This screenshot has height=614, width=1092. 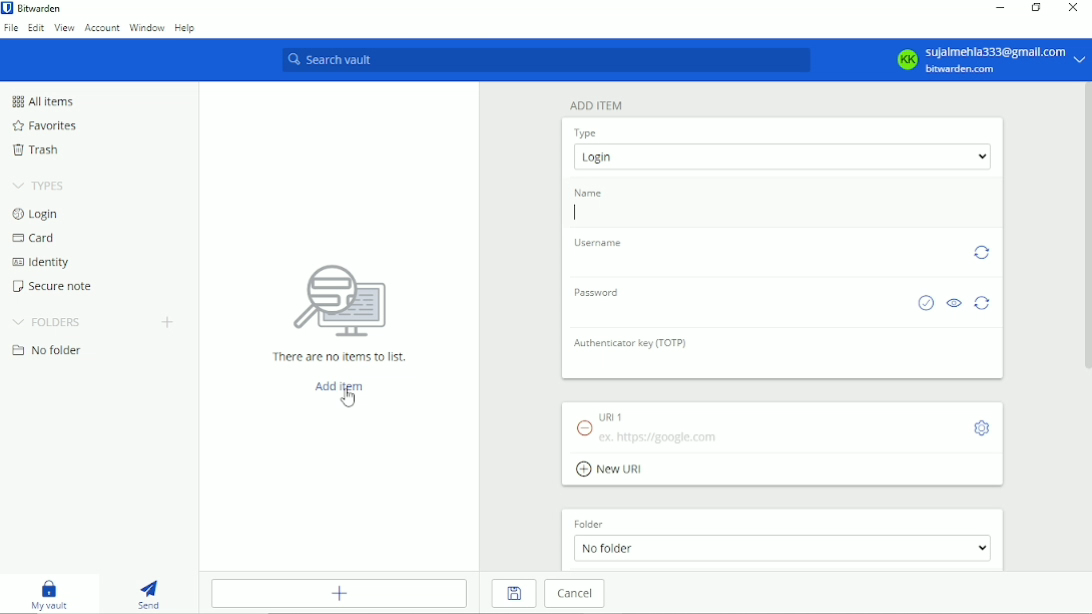 What do you see at coordinates (50, 286) in the screenshot?
I see `Secure note` at bounding box center [50, 286].